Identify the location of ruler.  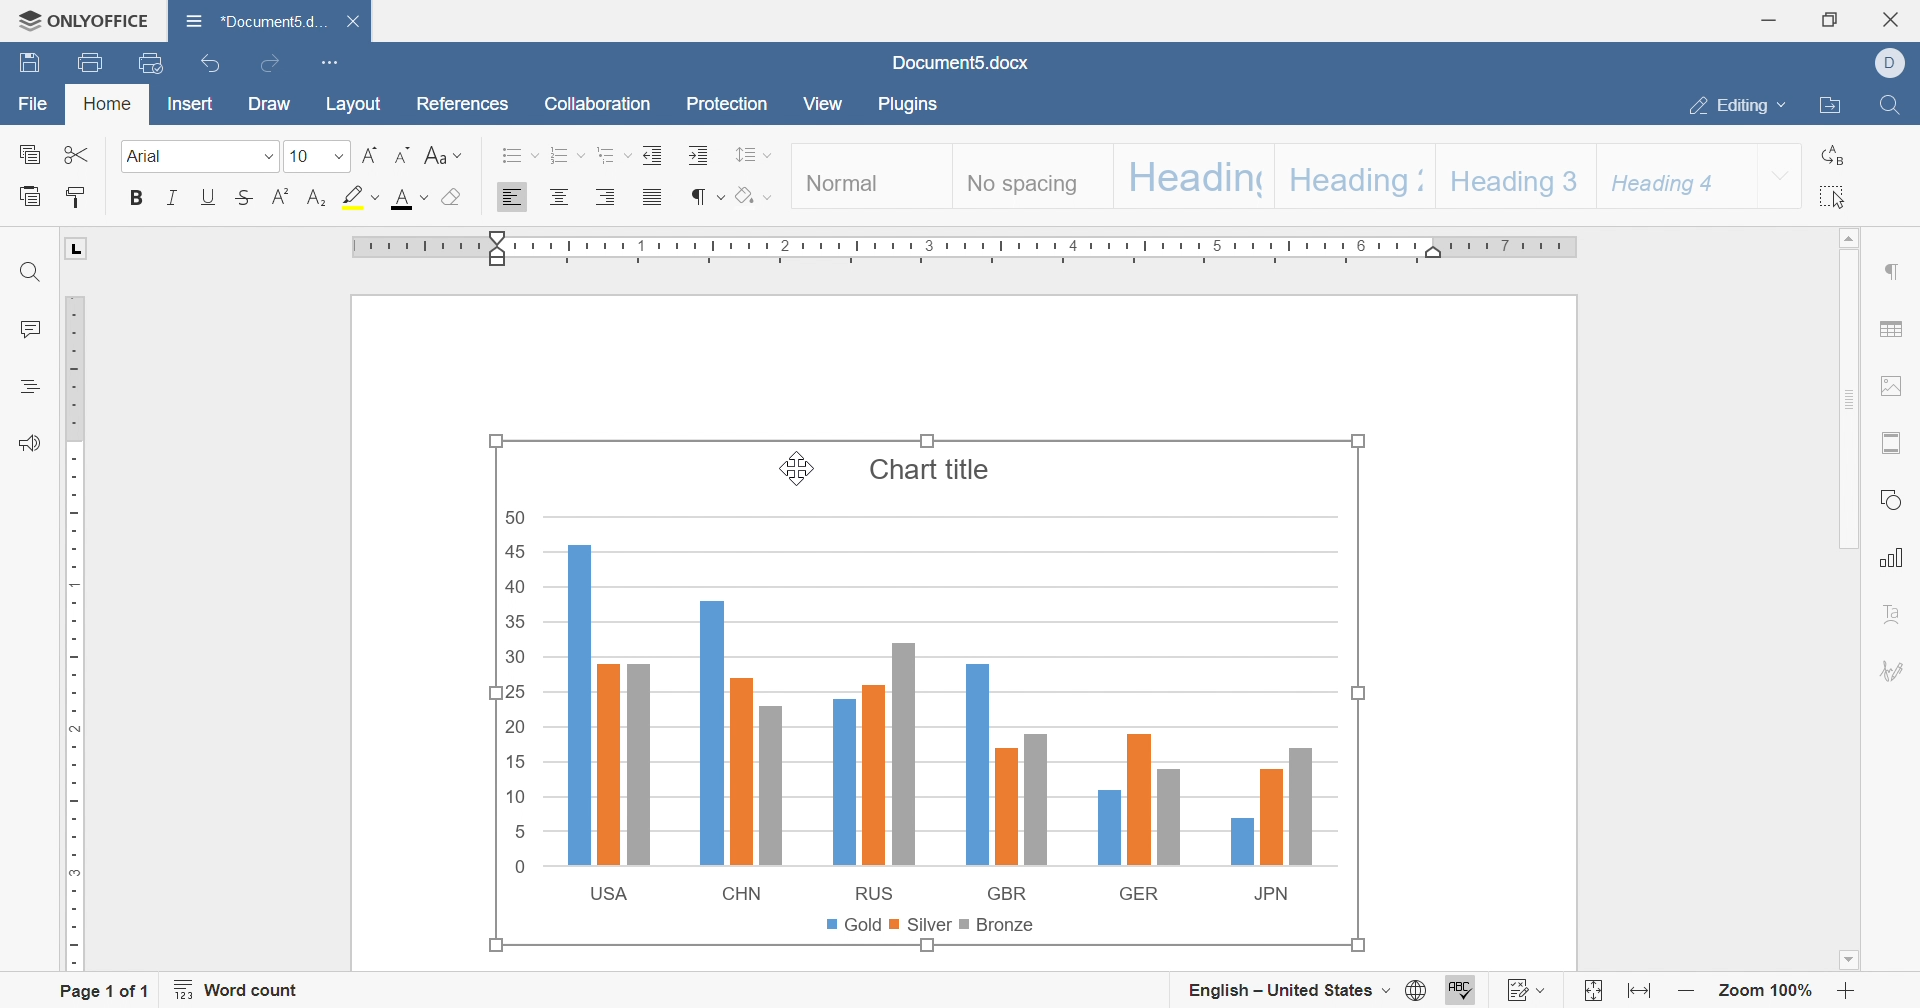
(71, 634).